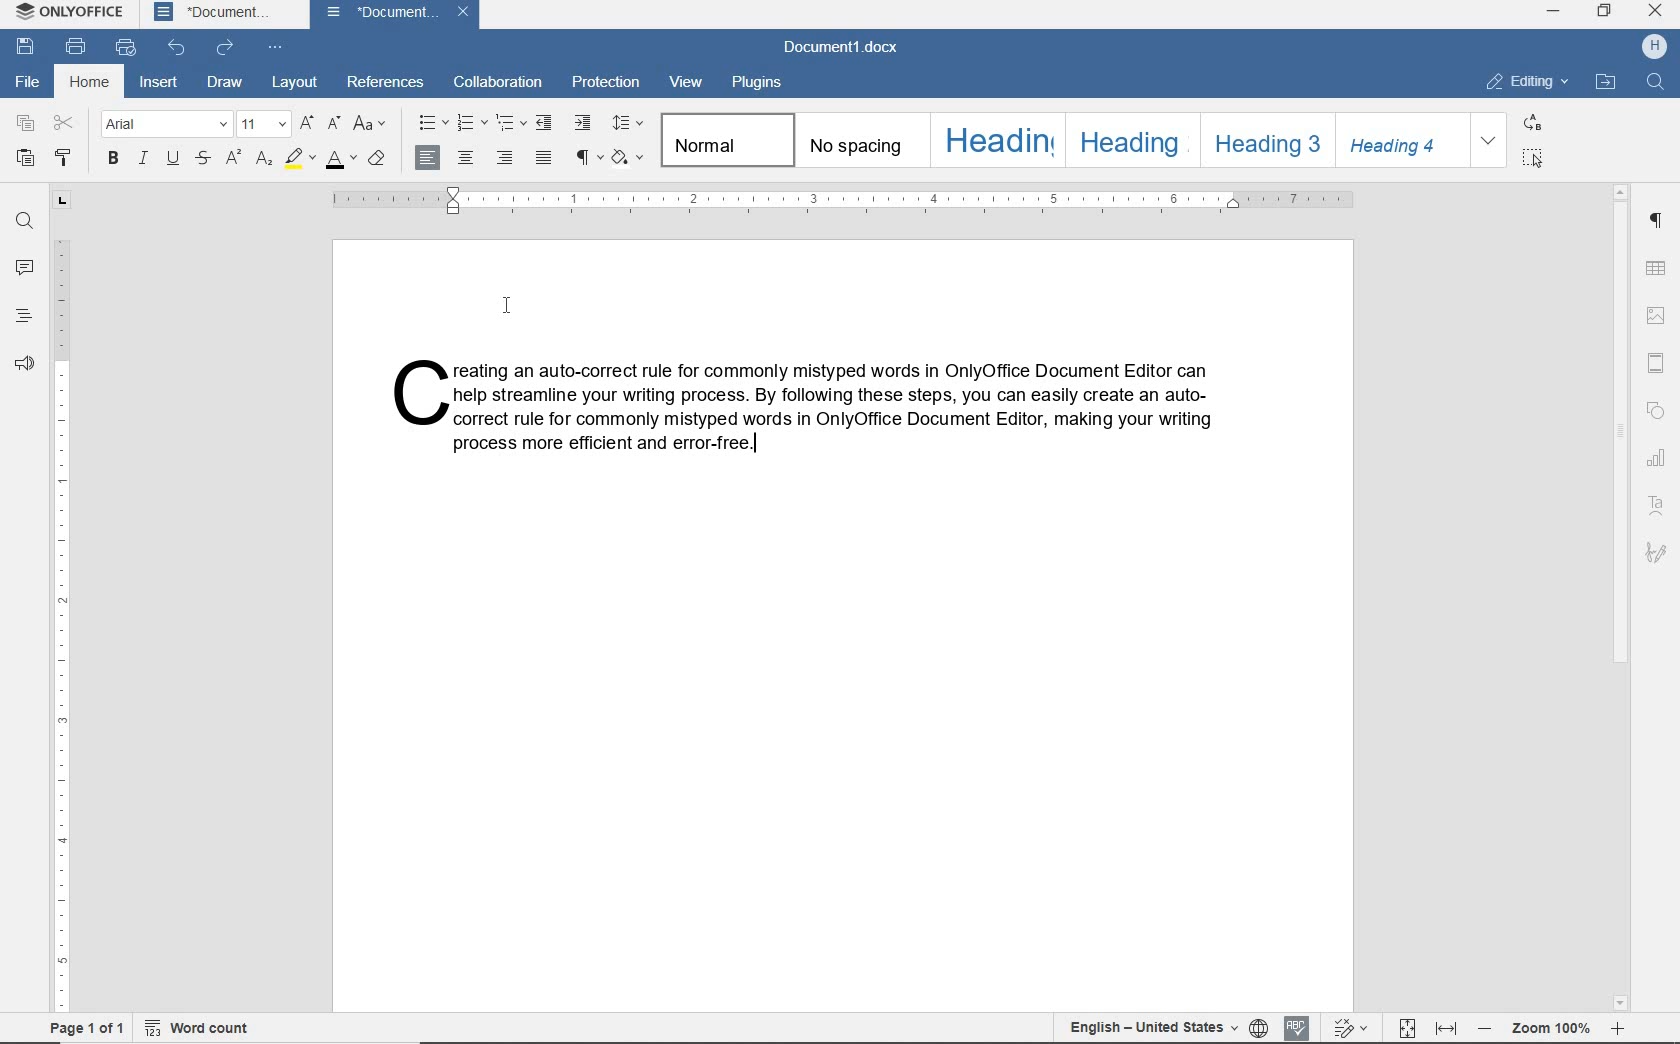 This screenshot has height=1044, width=1680. Describe the element at coordinates (371, 125) in the screenshot. I see `CHANGE CASE` at that location.